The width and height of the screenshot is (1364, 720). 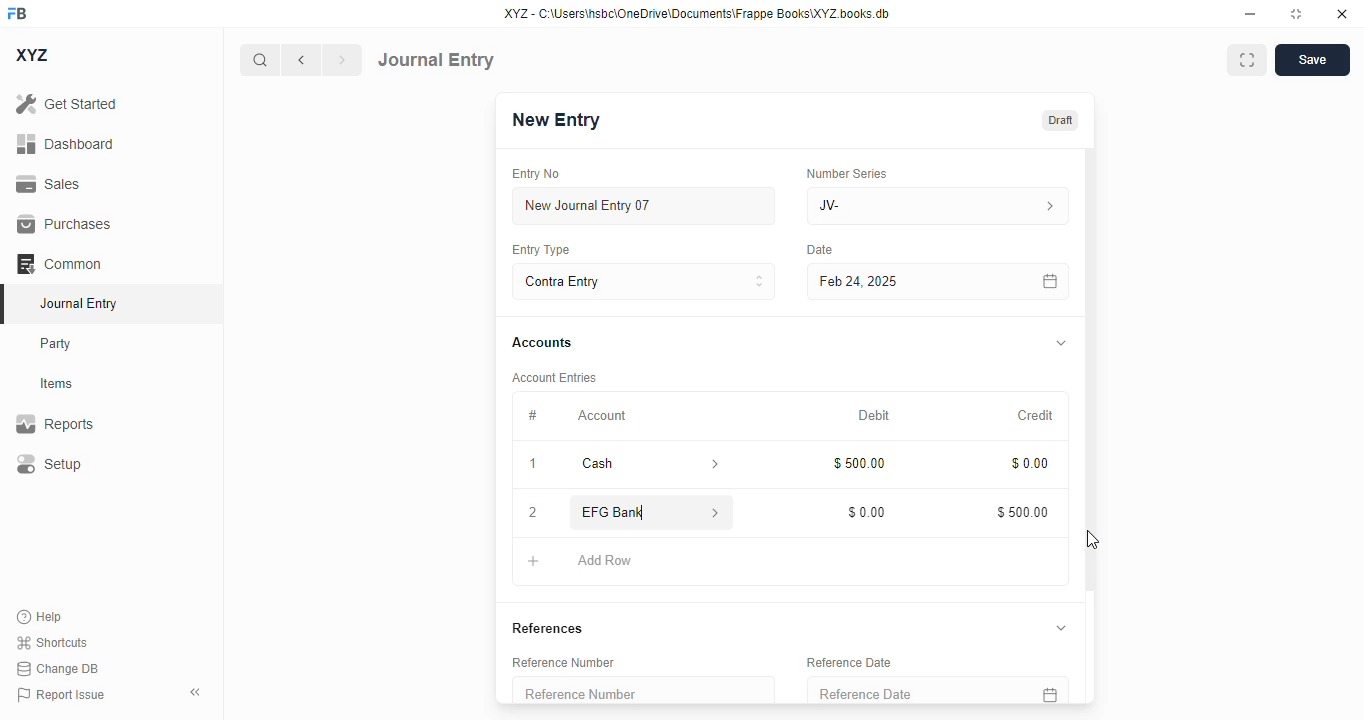 I want to click on $0.00, so click(x=868, y=512).